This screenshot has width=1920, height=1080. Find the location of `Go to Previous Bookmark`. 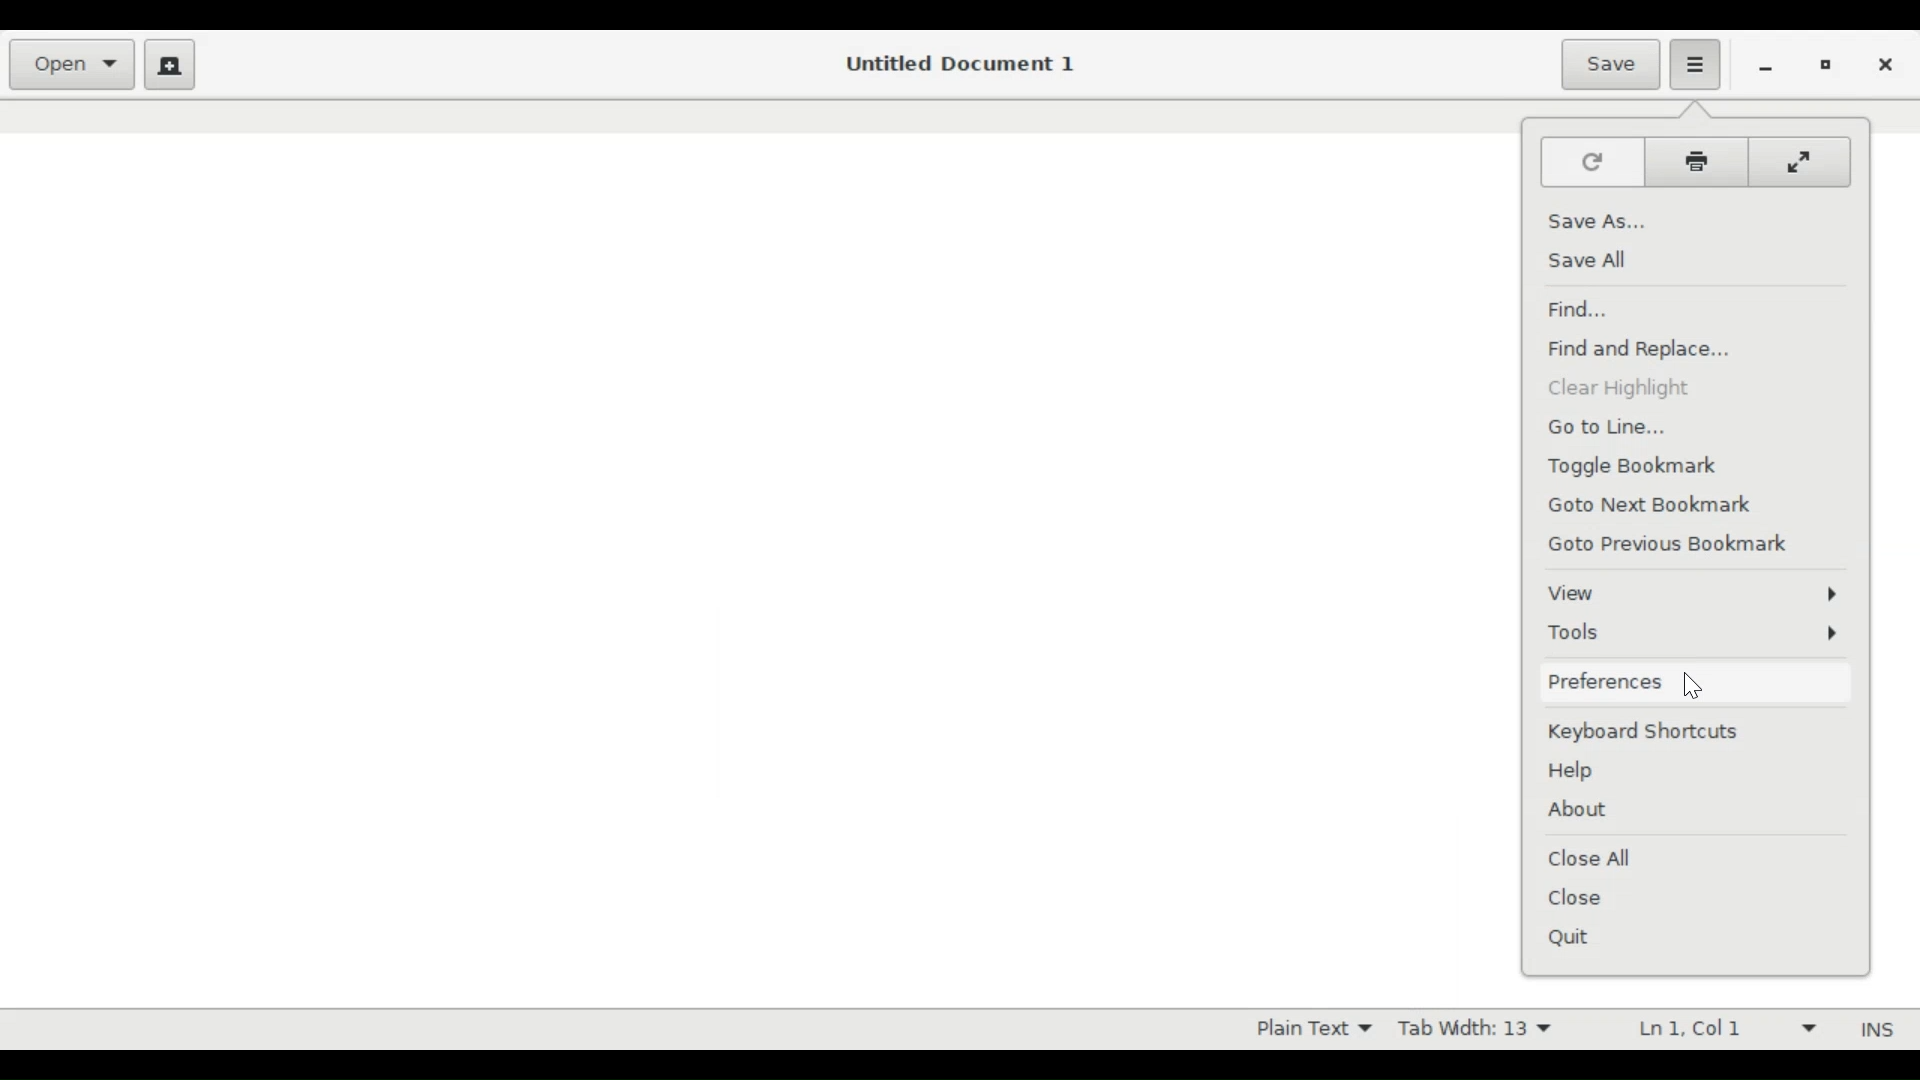

Go to Previous Bookmark is located at coordinates (1669, 543).